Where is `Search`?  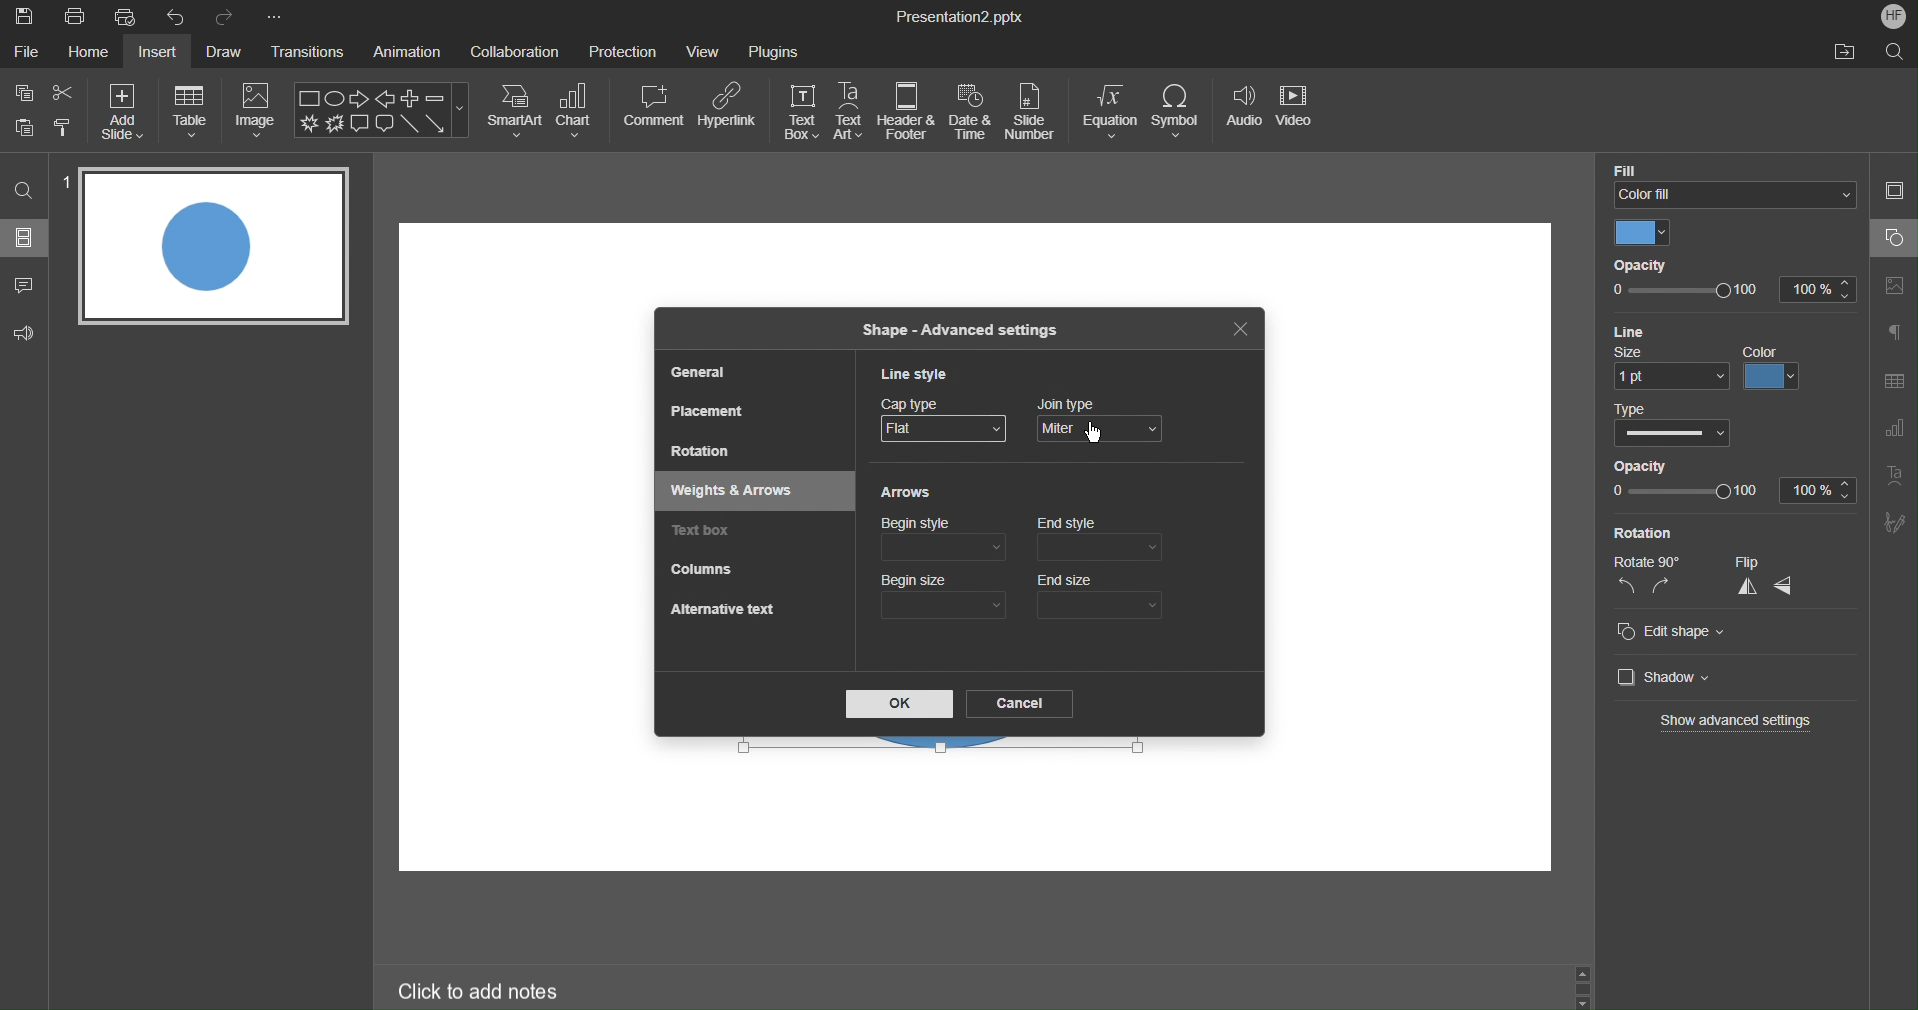 Search is located at coordinates (24, 189).